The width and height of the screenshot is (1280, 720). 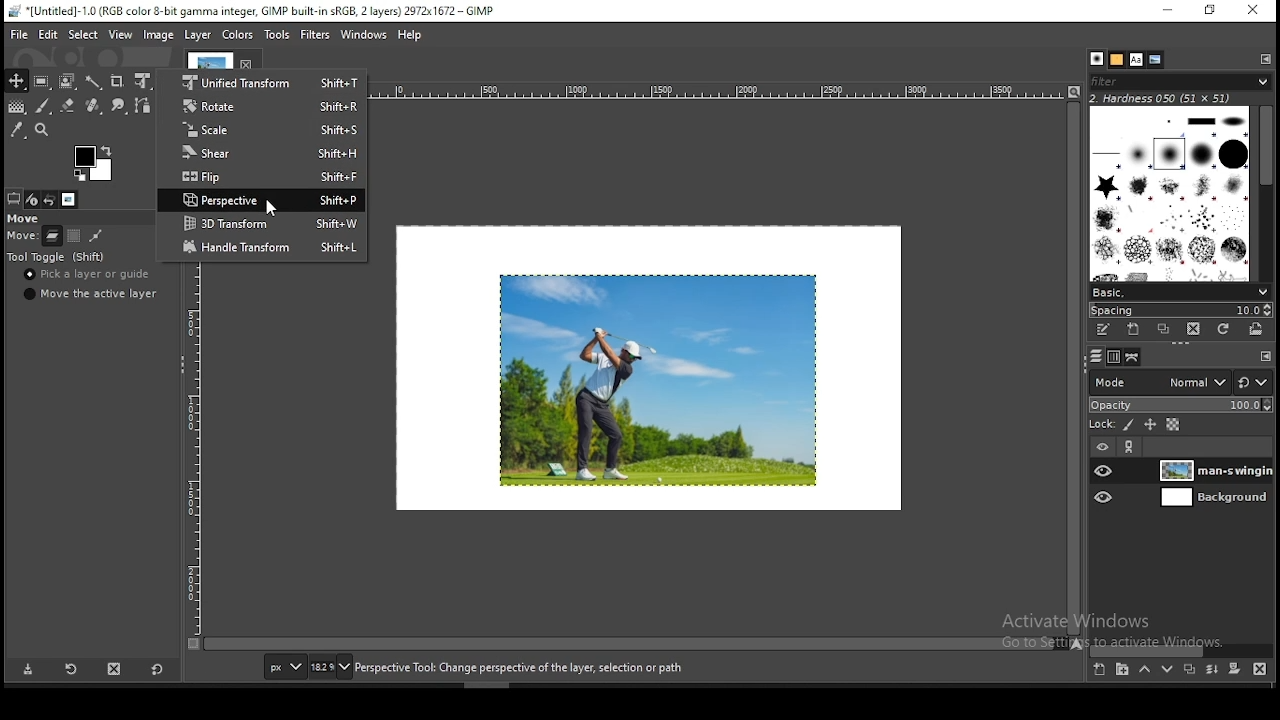 I want to click on crop tool, so click(x=119, y=81).